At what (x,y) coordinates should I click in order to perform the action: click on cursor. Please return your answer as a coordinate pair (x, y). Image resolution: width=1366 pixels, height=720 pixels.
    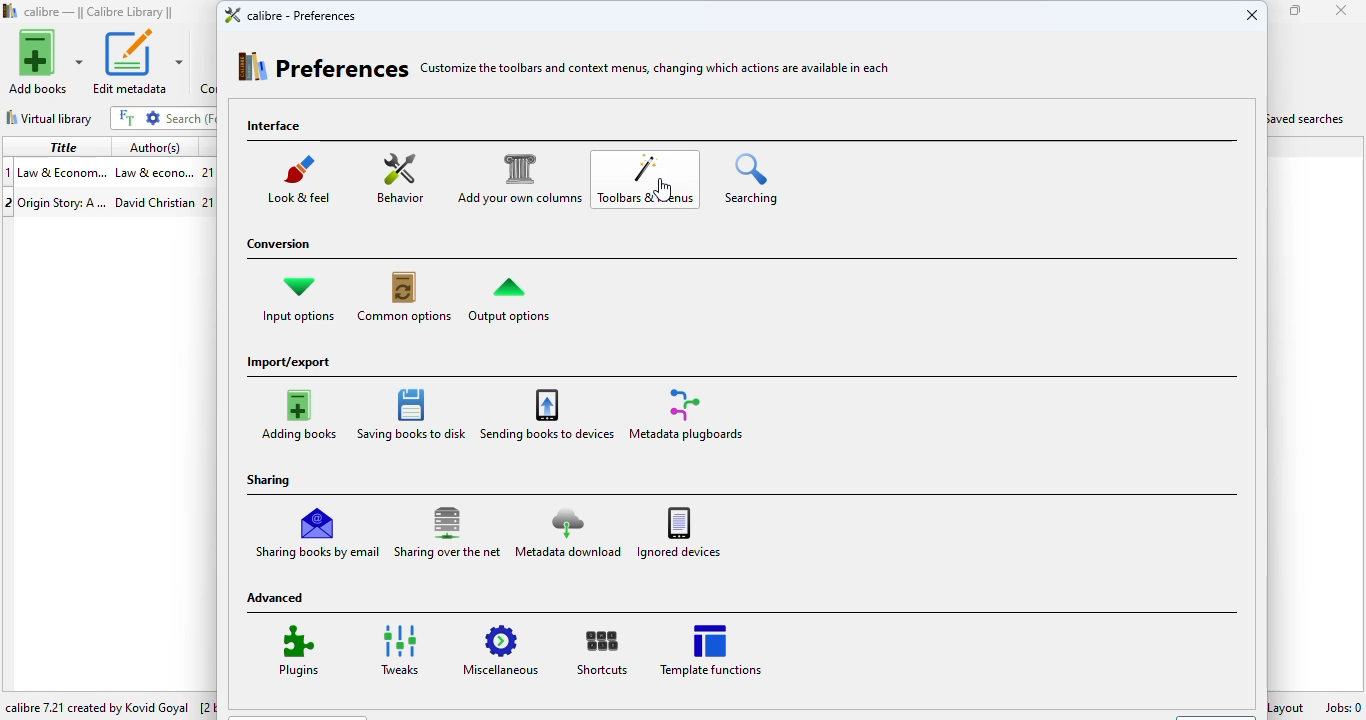
    Looking at the image, I should click on (663, 189).